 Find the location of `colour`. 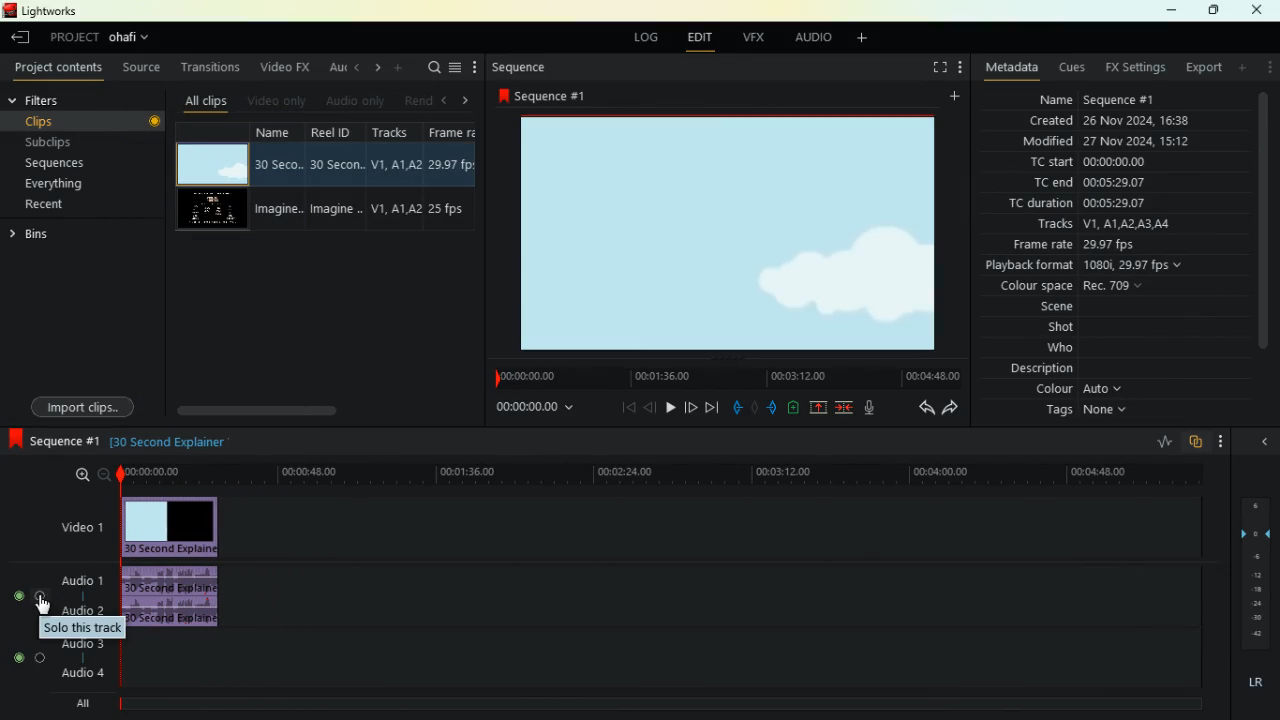

colour is located at coordinates (1075, 389).